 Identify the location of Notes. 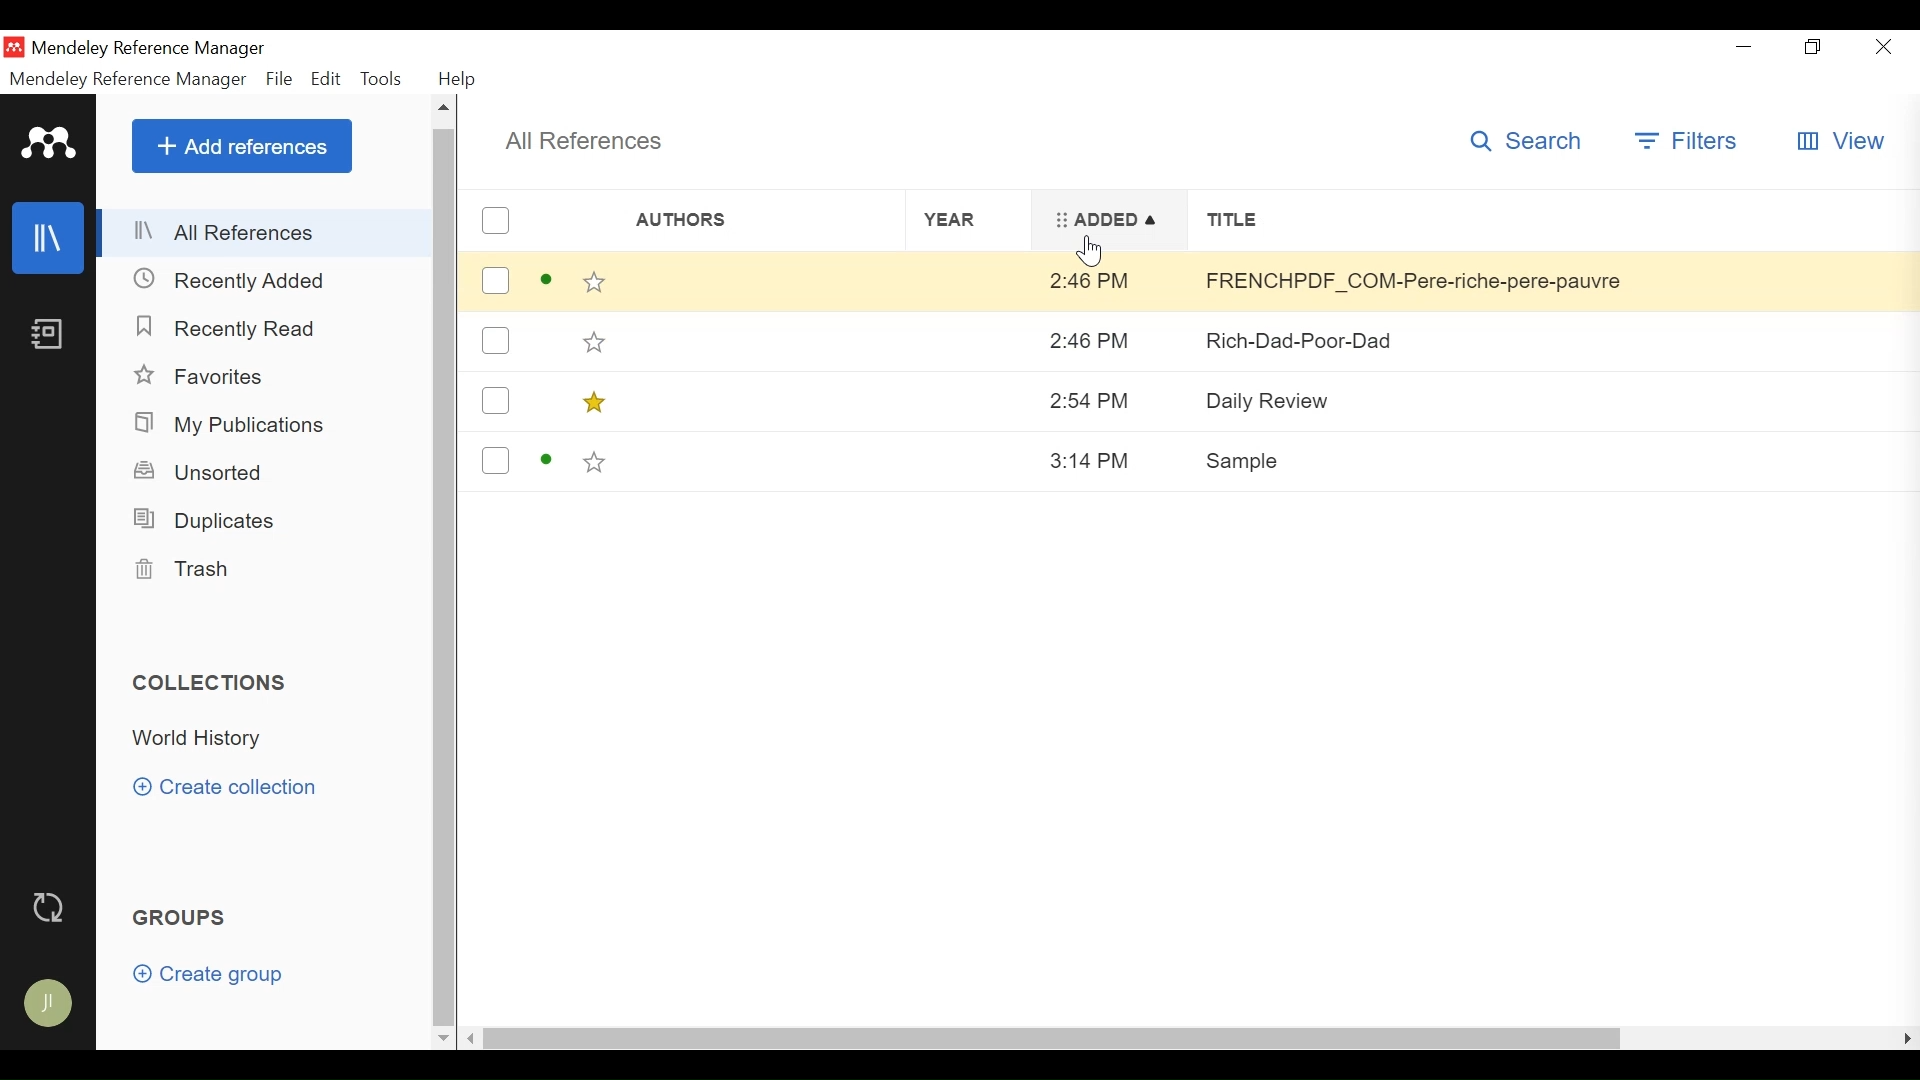
(51, 336).